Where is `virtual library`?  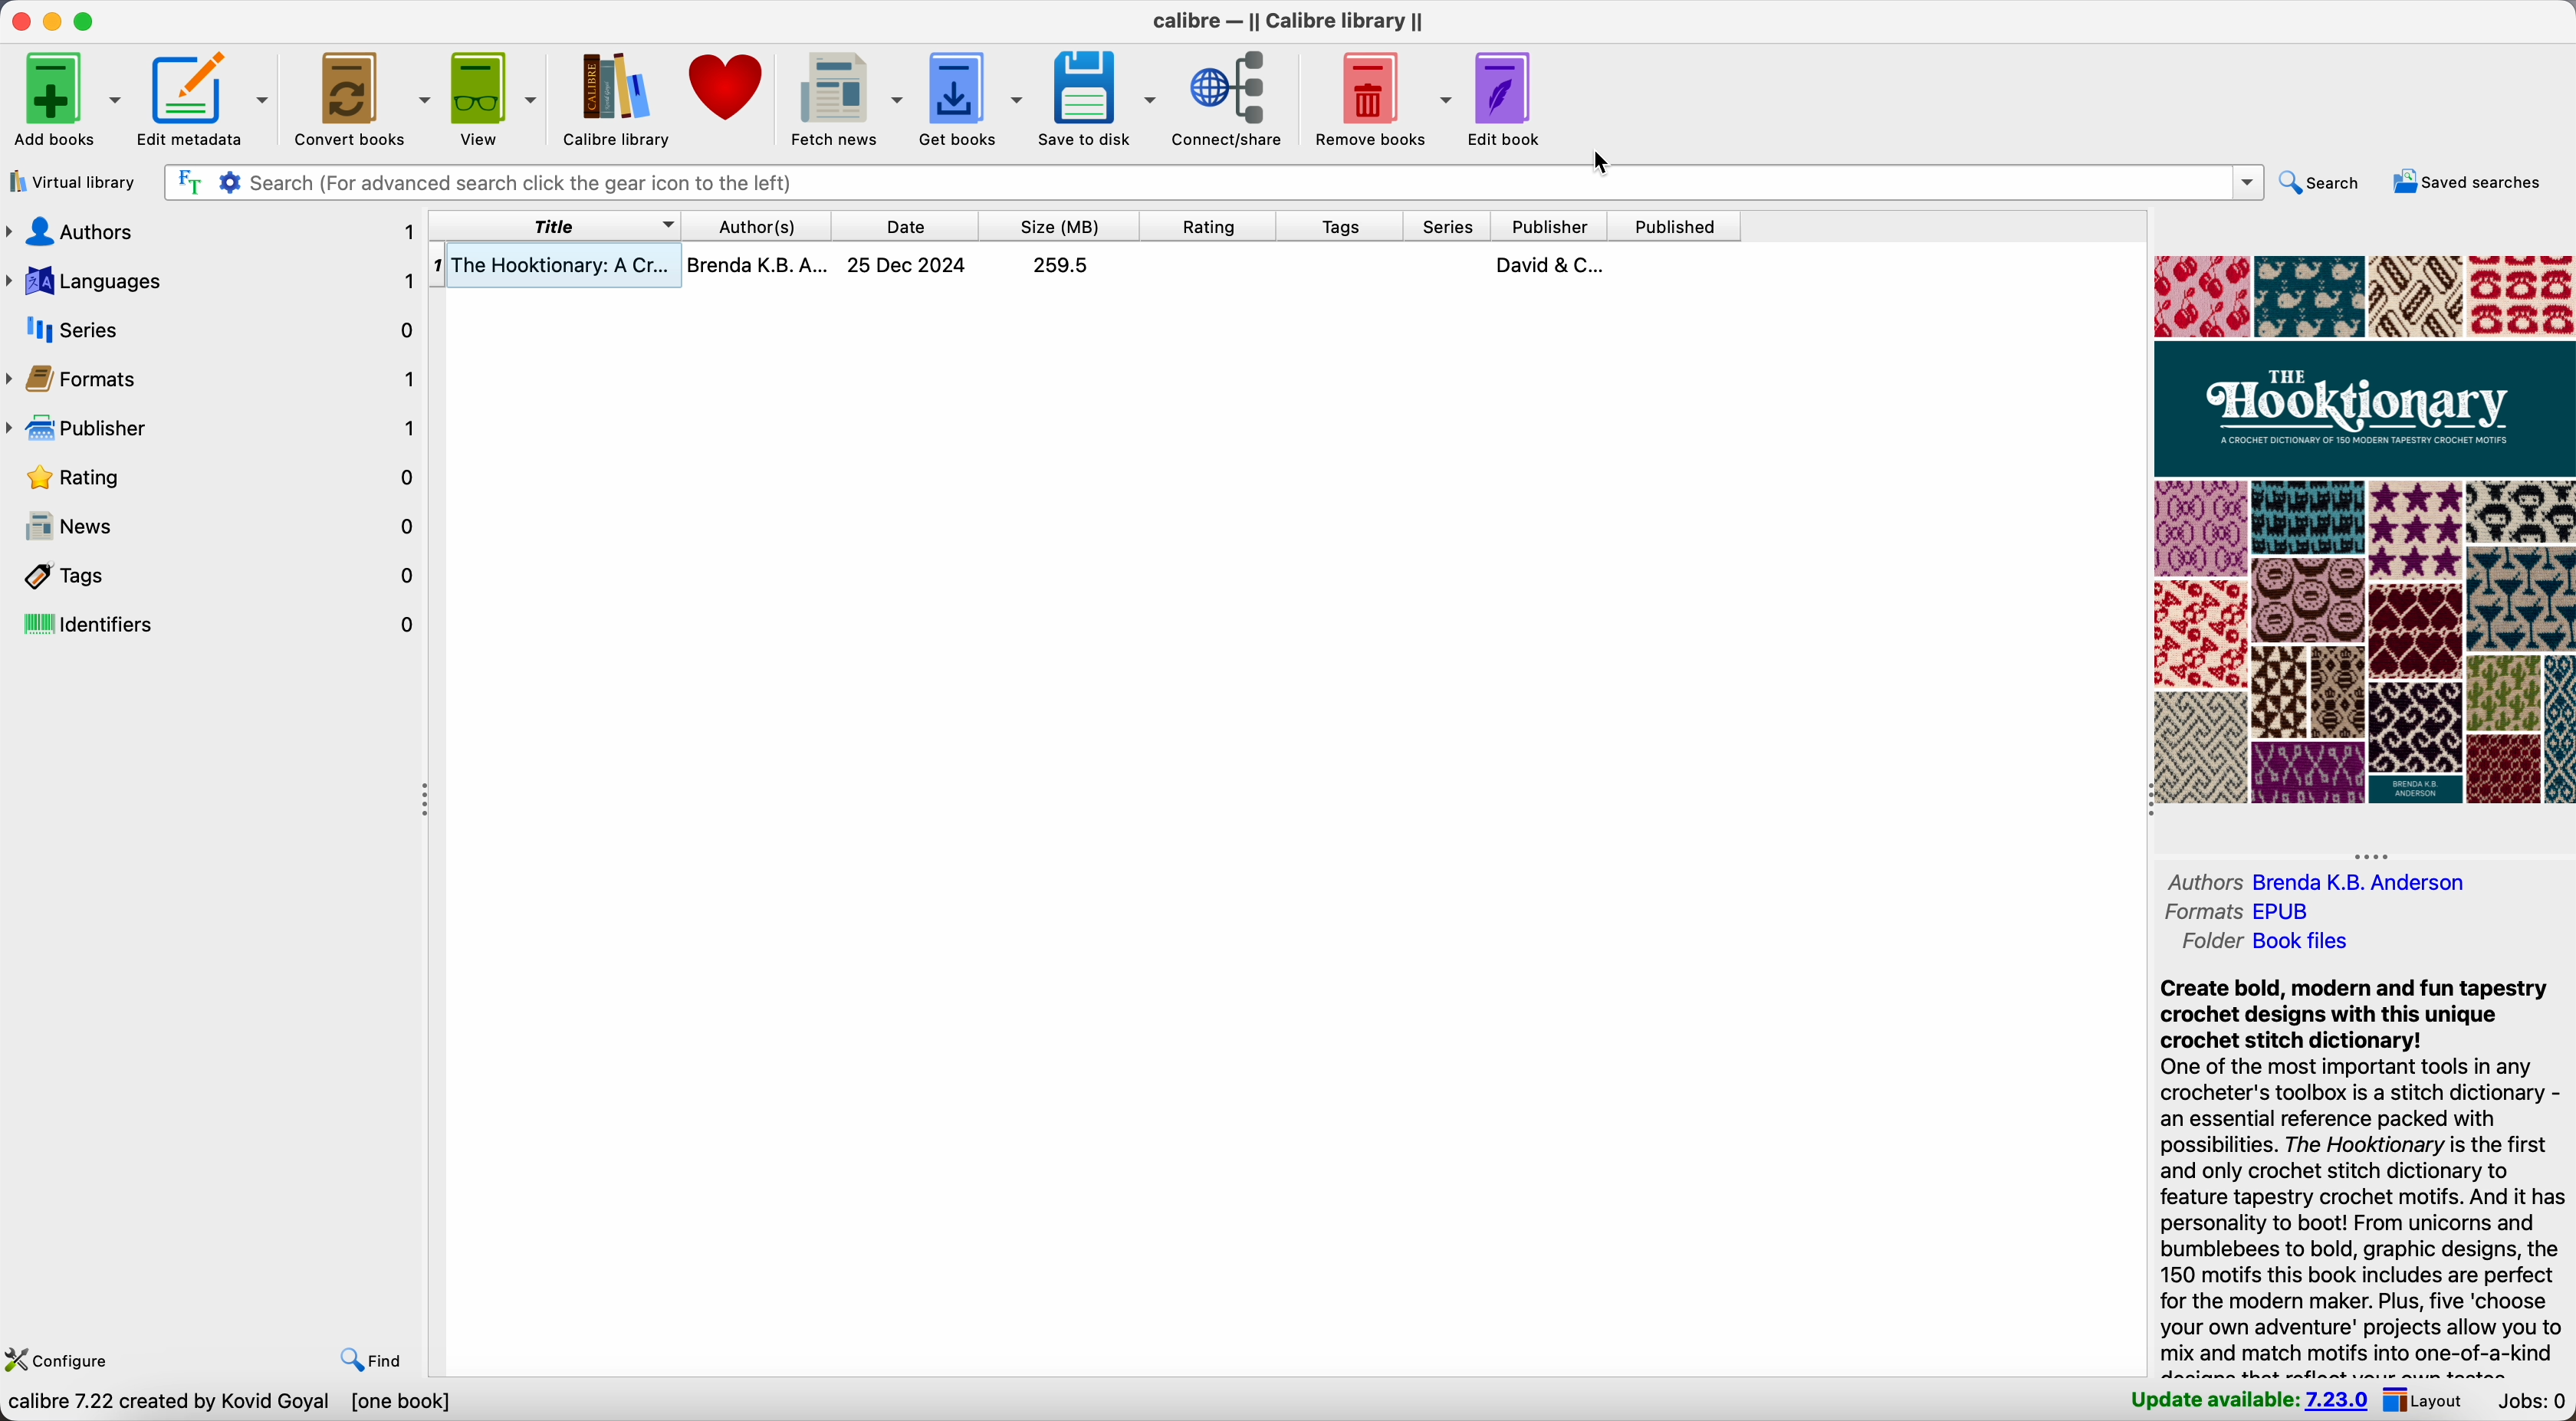
virtual library is located at coordinates (73, 182).